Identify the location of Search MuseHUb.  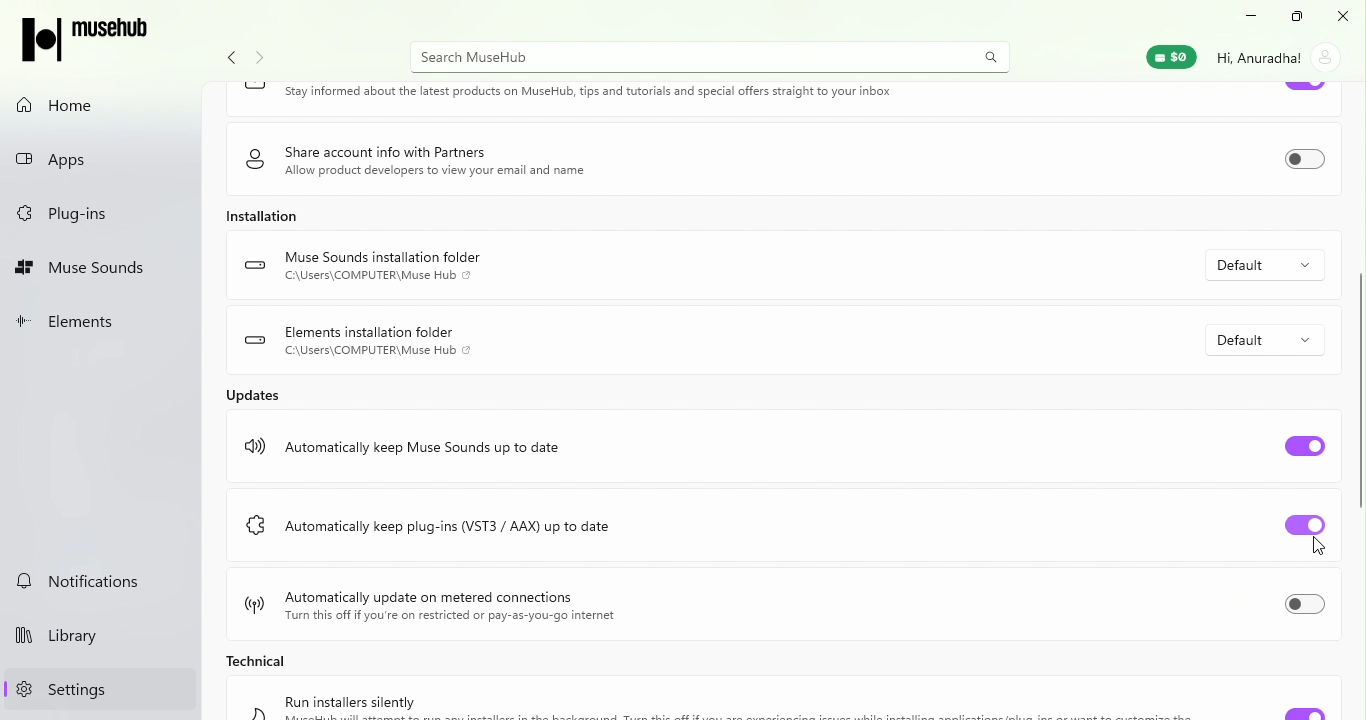
(708, 58).